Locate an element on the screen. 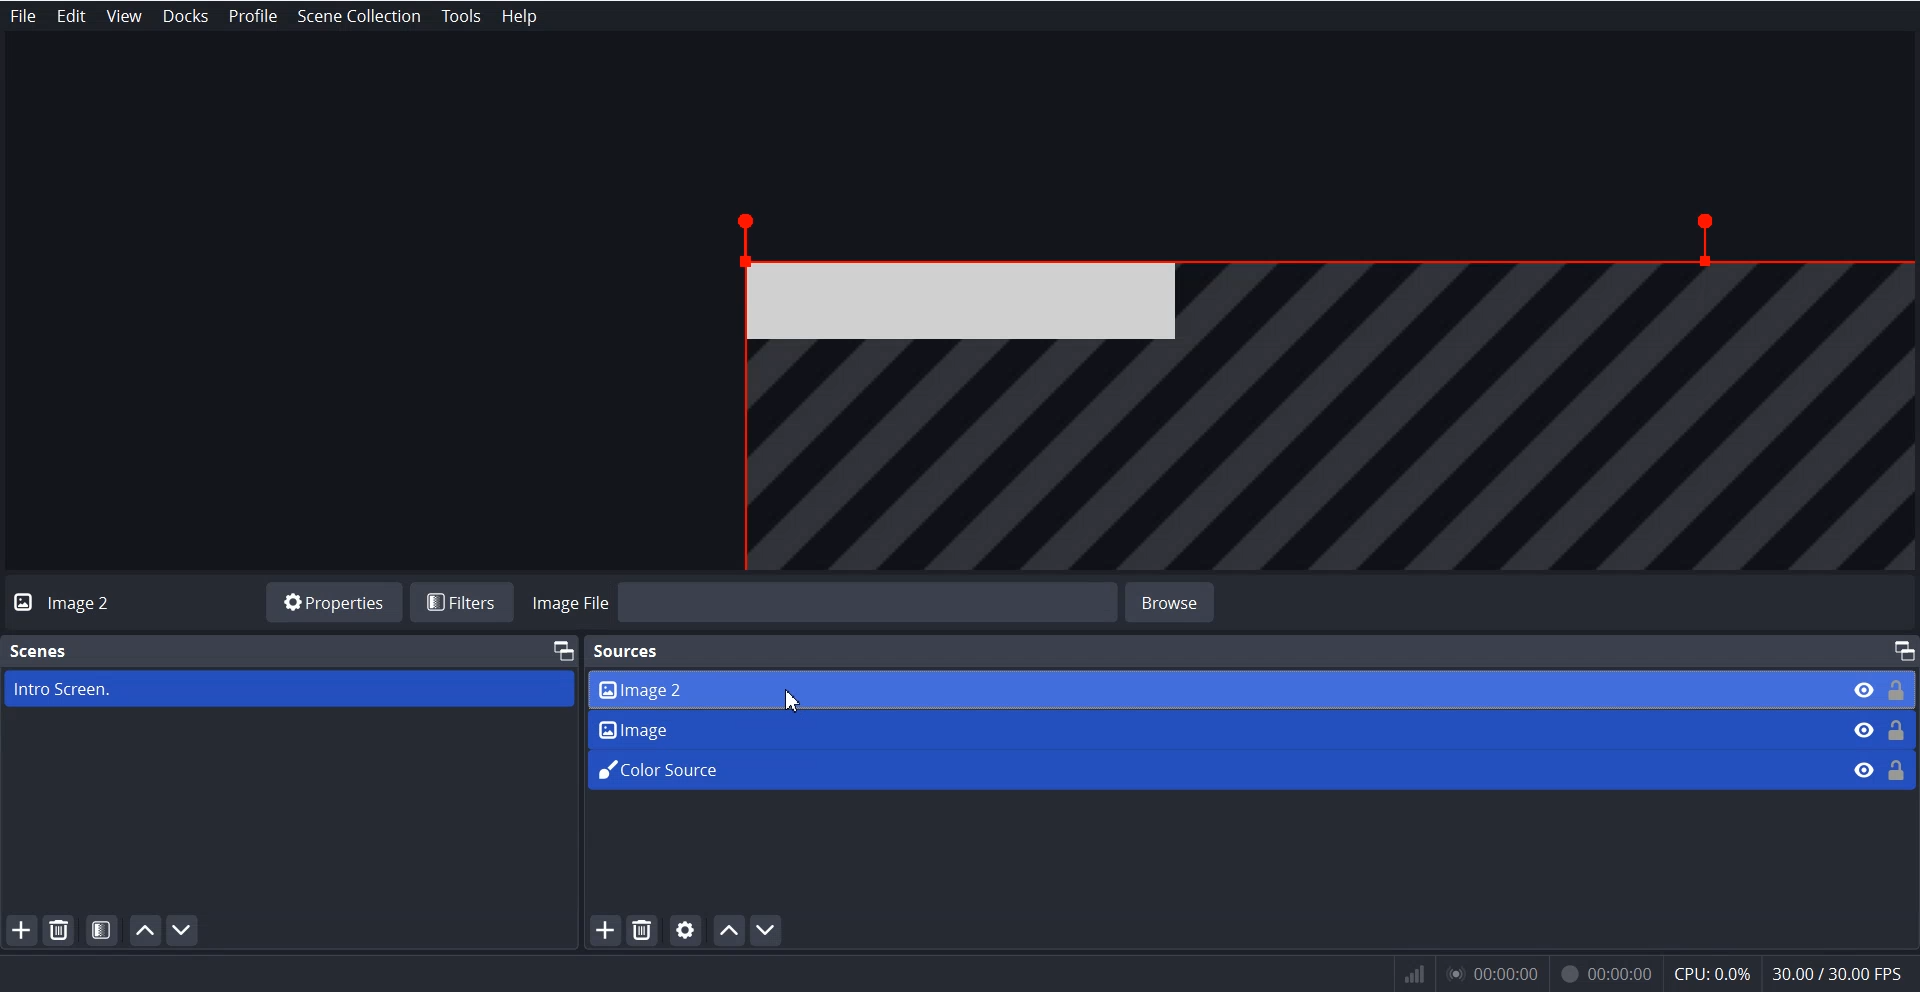 This screenshot has height=992, width=1920. Help is located at coordinates (516, 16).